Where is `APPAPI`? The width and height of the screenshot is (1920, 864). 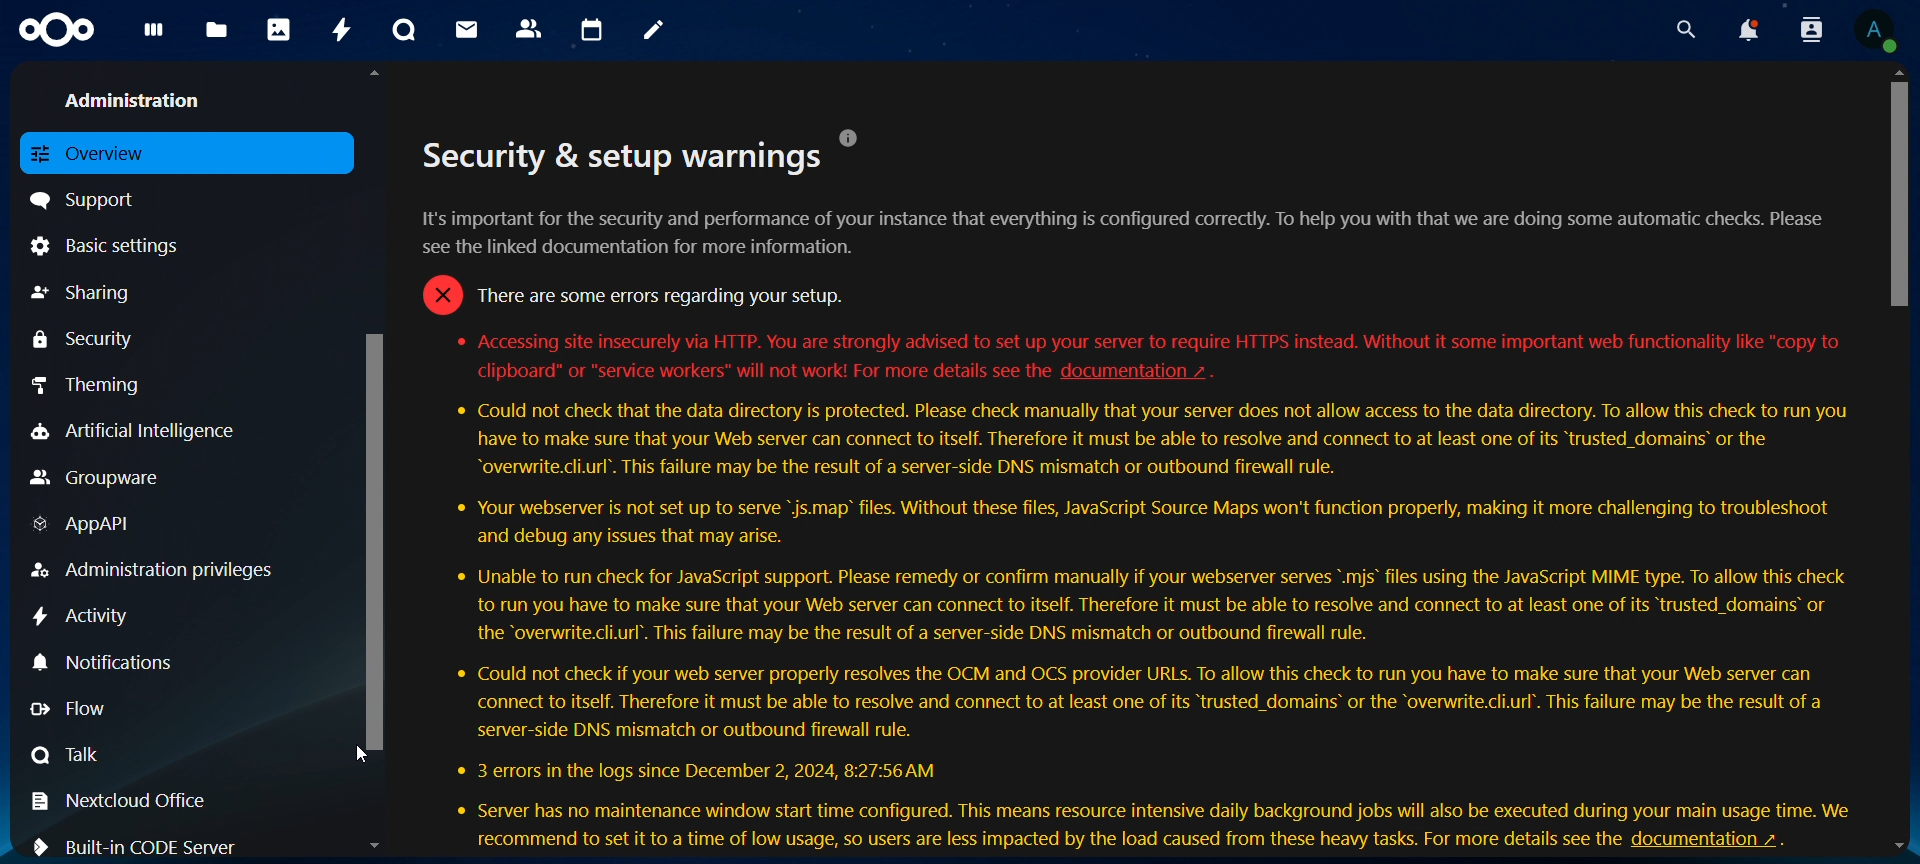 APPAPI is located at coordinates (85, 527).